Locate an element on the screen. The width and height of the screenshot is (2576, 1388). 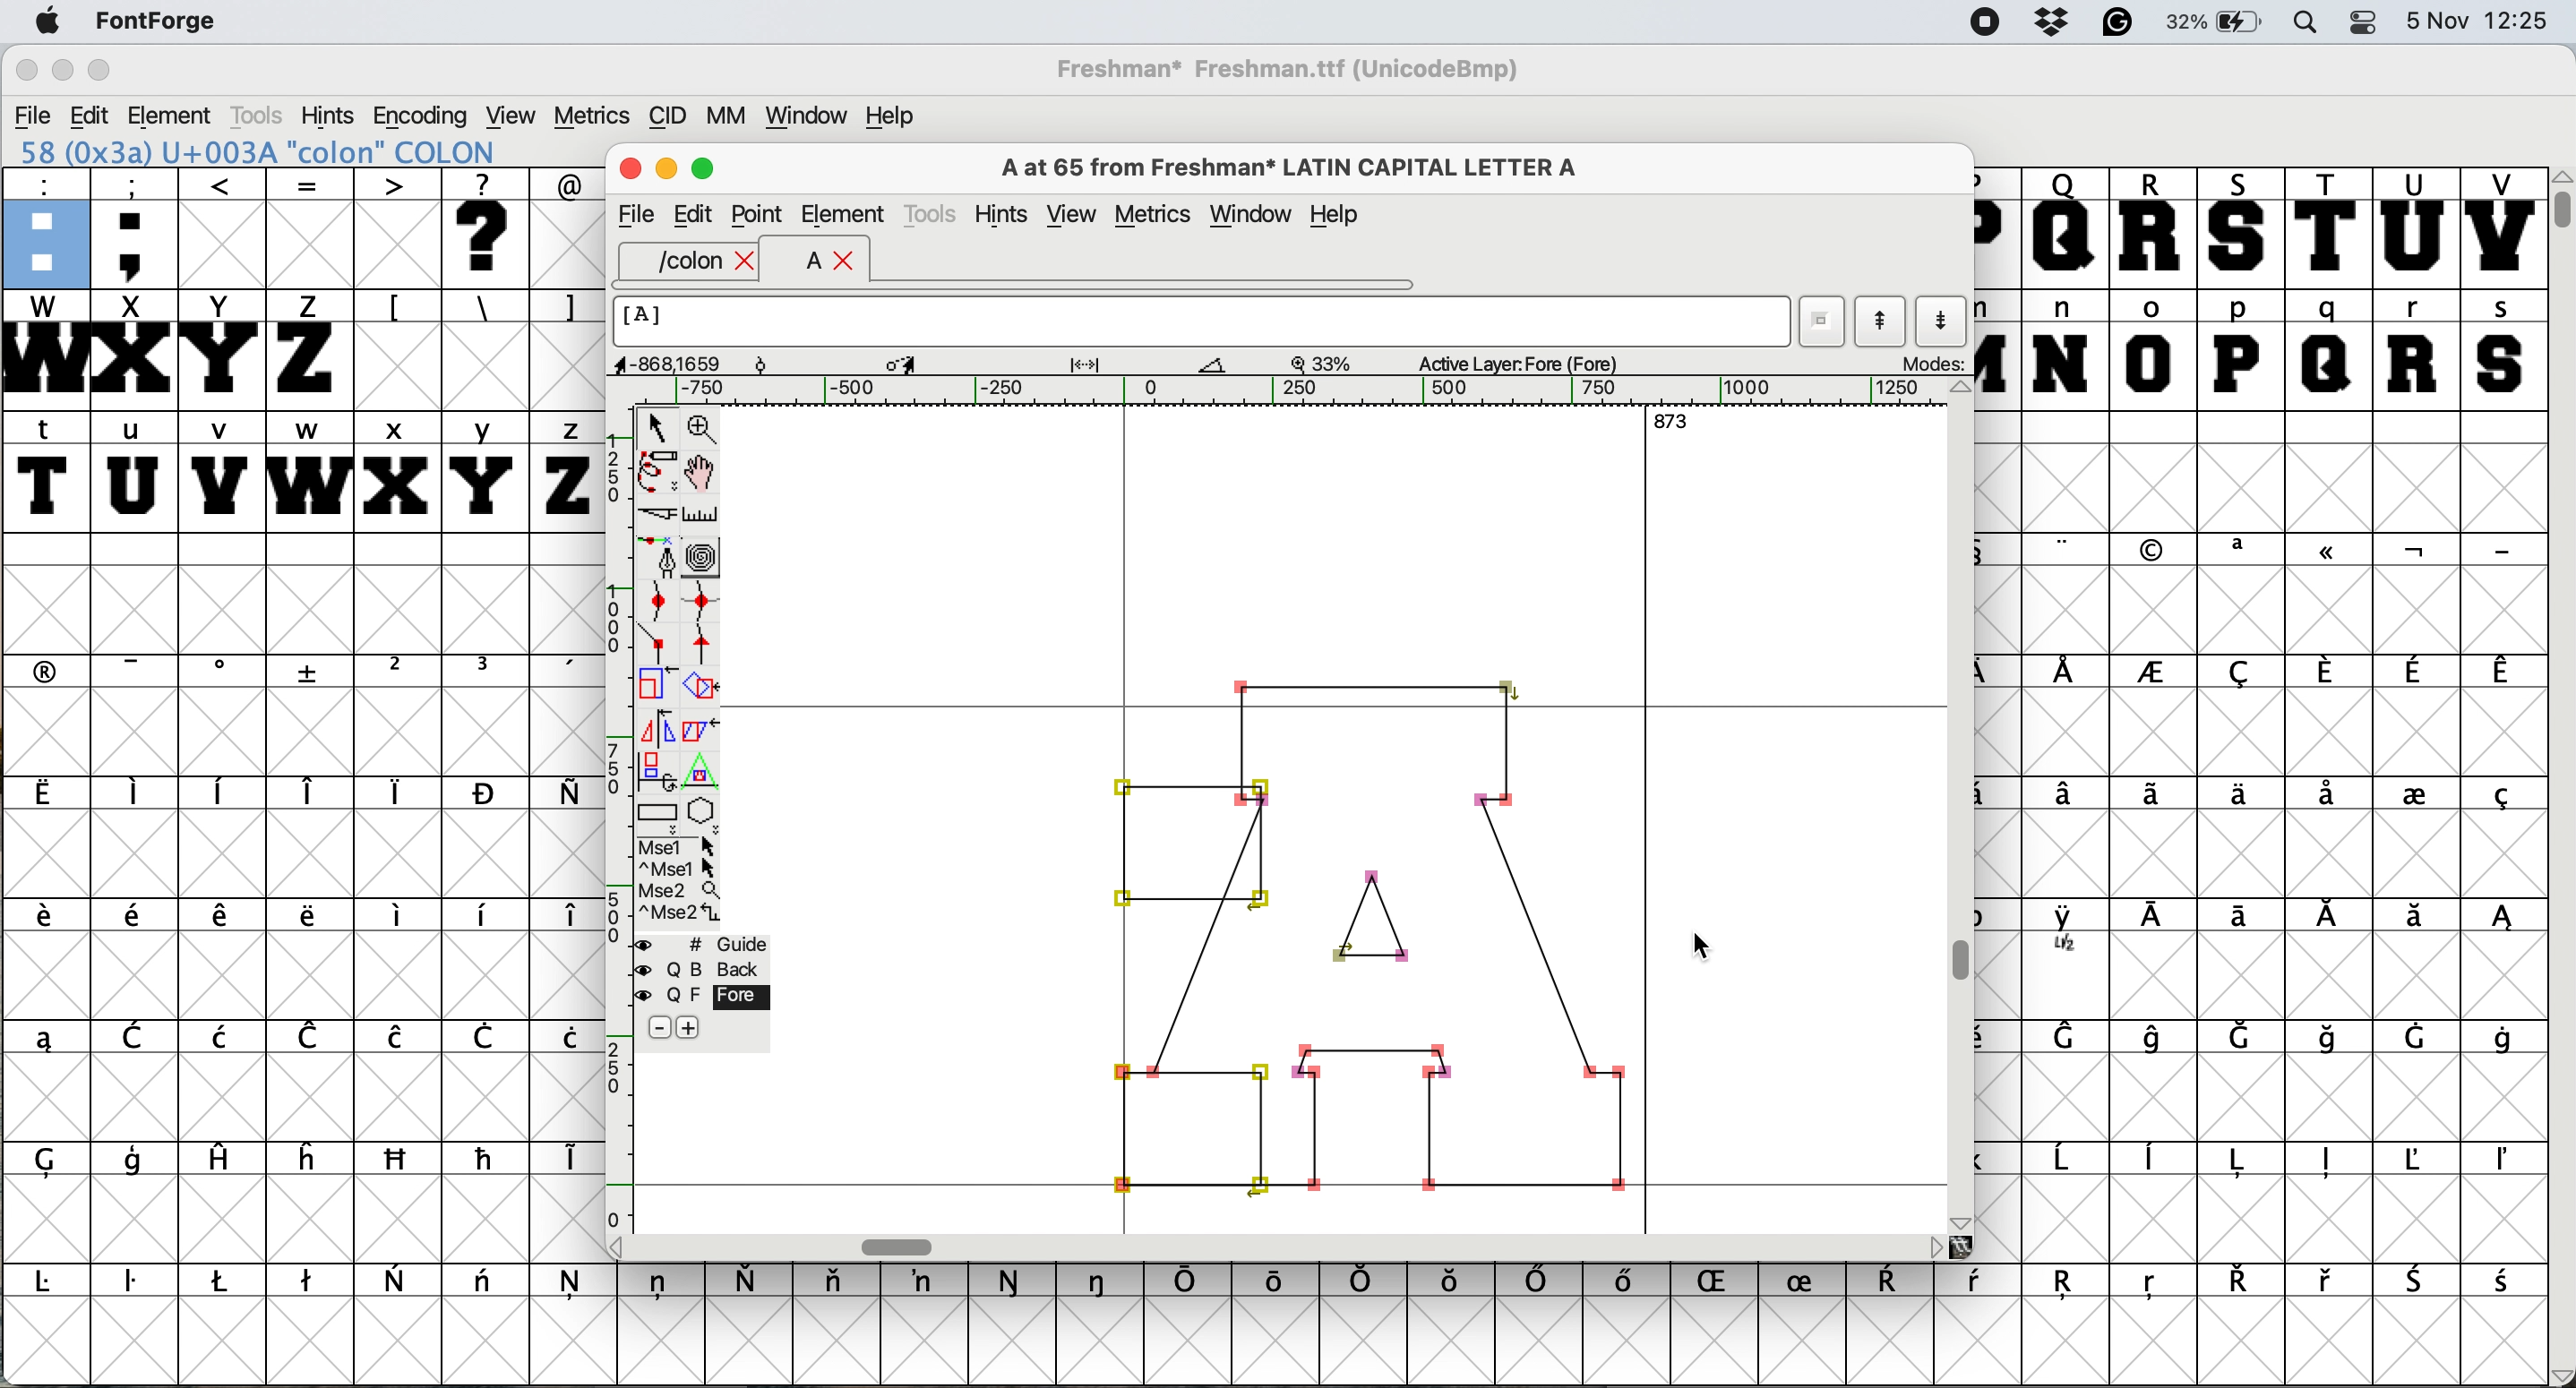
symbol is located at coordinates (2502, 1283).